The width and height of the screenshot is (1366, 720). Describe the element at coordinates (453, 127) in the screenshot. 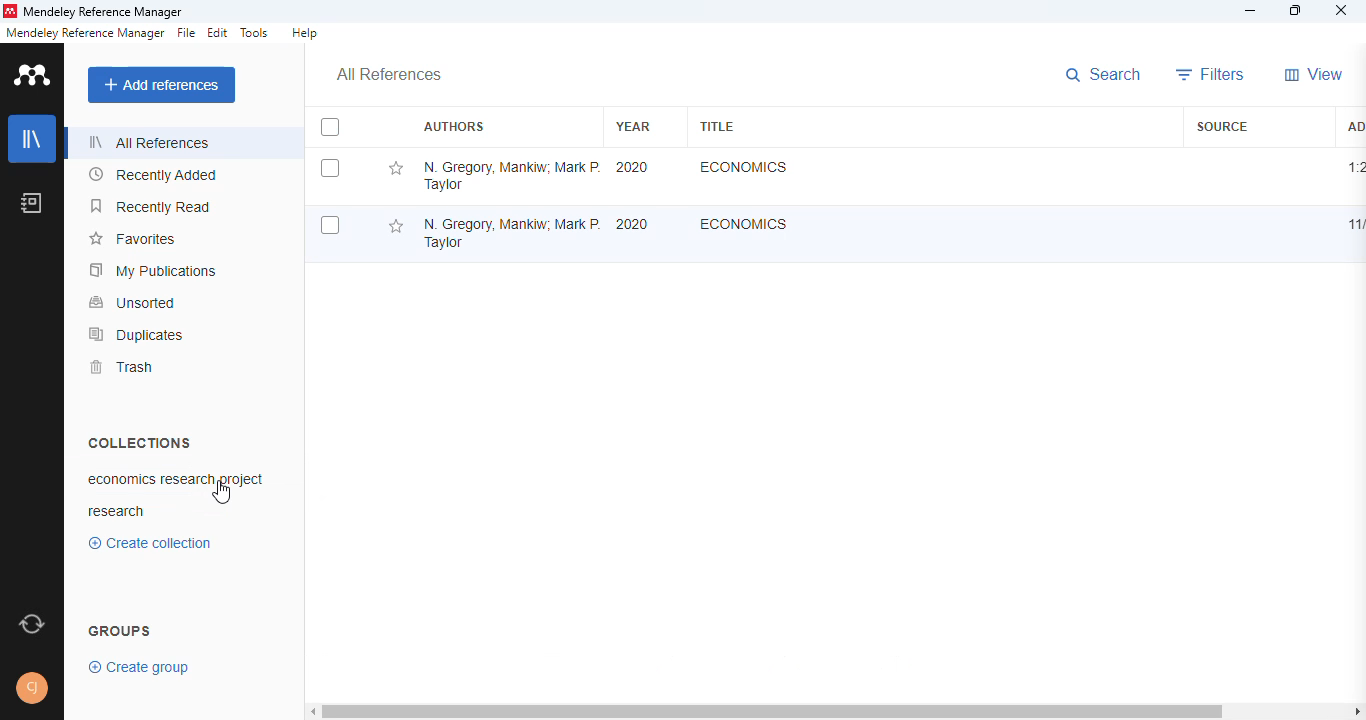

I see `authors` at that location.